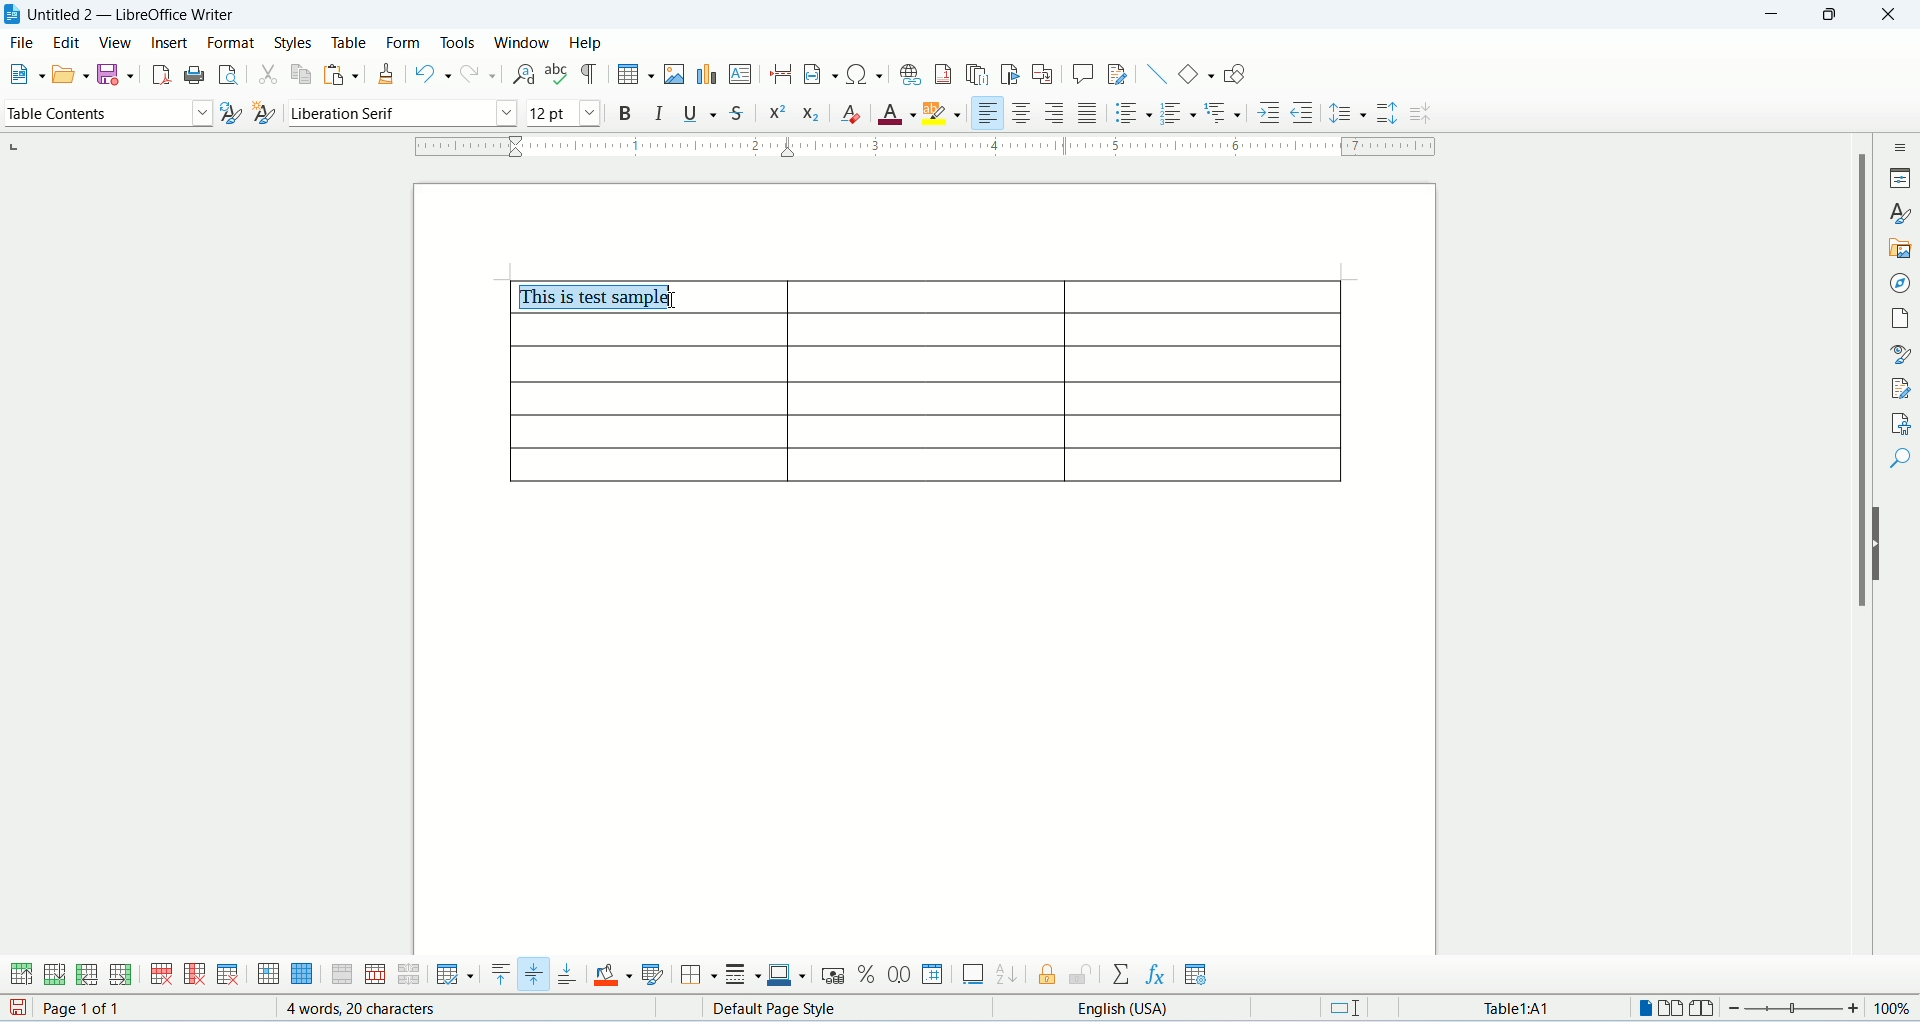 Image resolution: width=1920 pixels, height=1022 pixels. I want to click on line spacing, so click(1348, 113).